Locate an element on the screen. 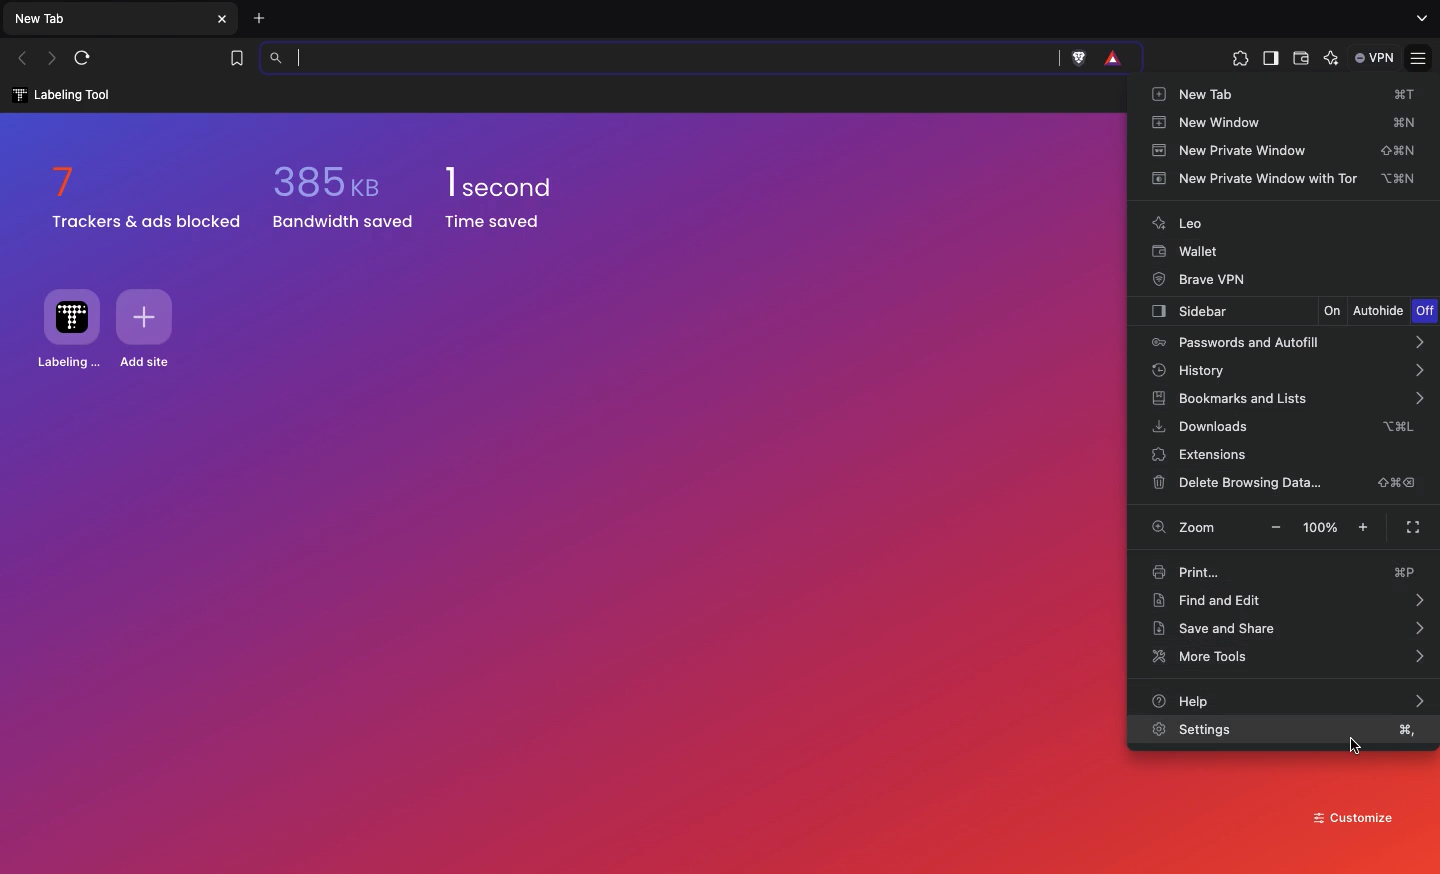  New window is located at coordinates (1287, 125).